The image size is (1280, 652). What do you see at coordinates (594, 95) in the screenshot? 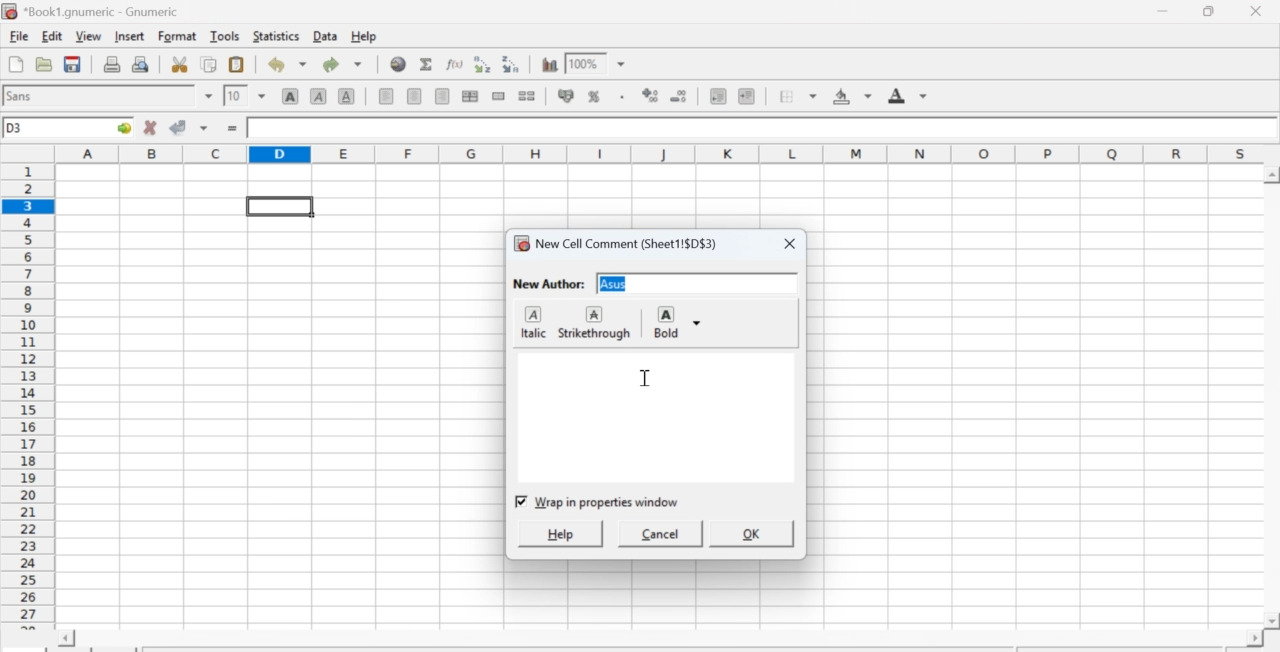
I see `Format selection as percentage` at bounding box center [594, 95].